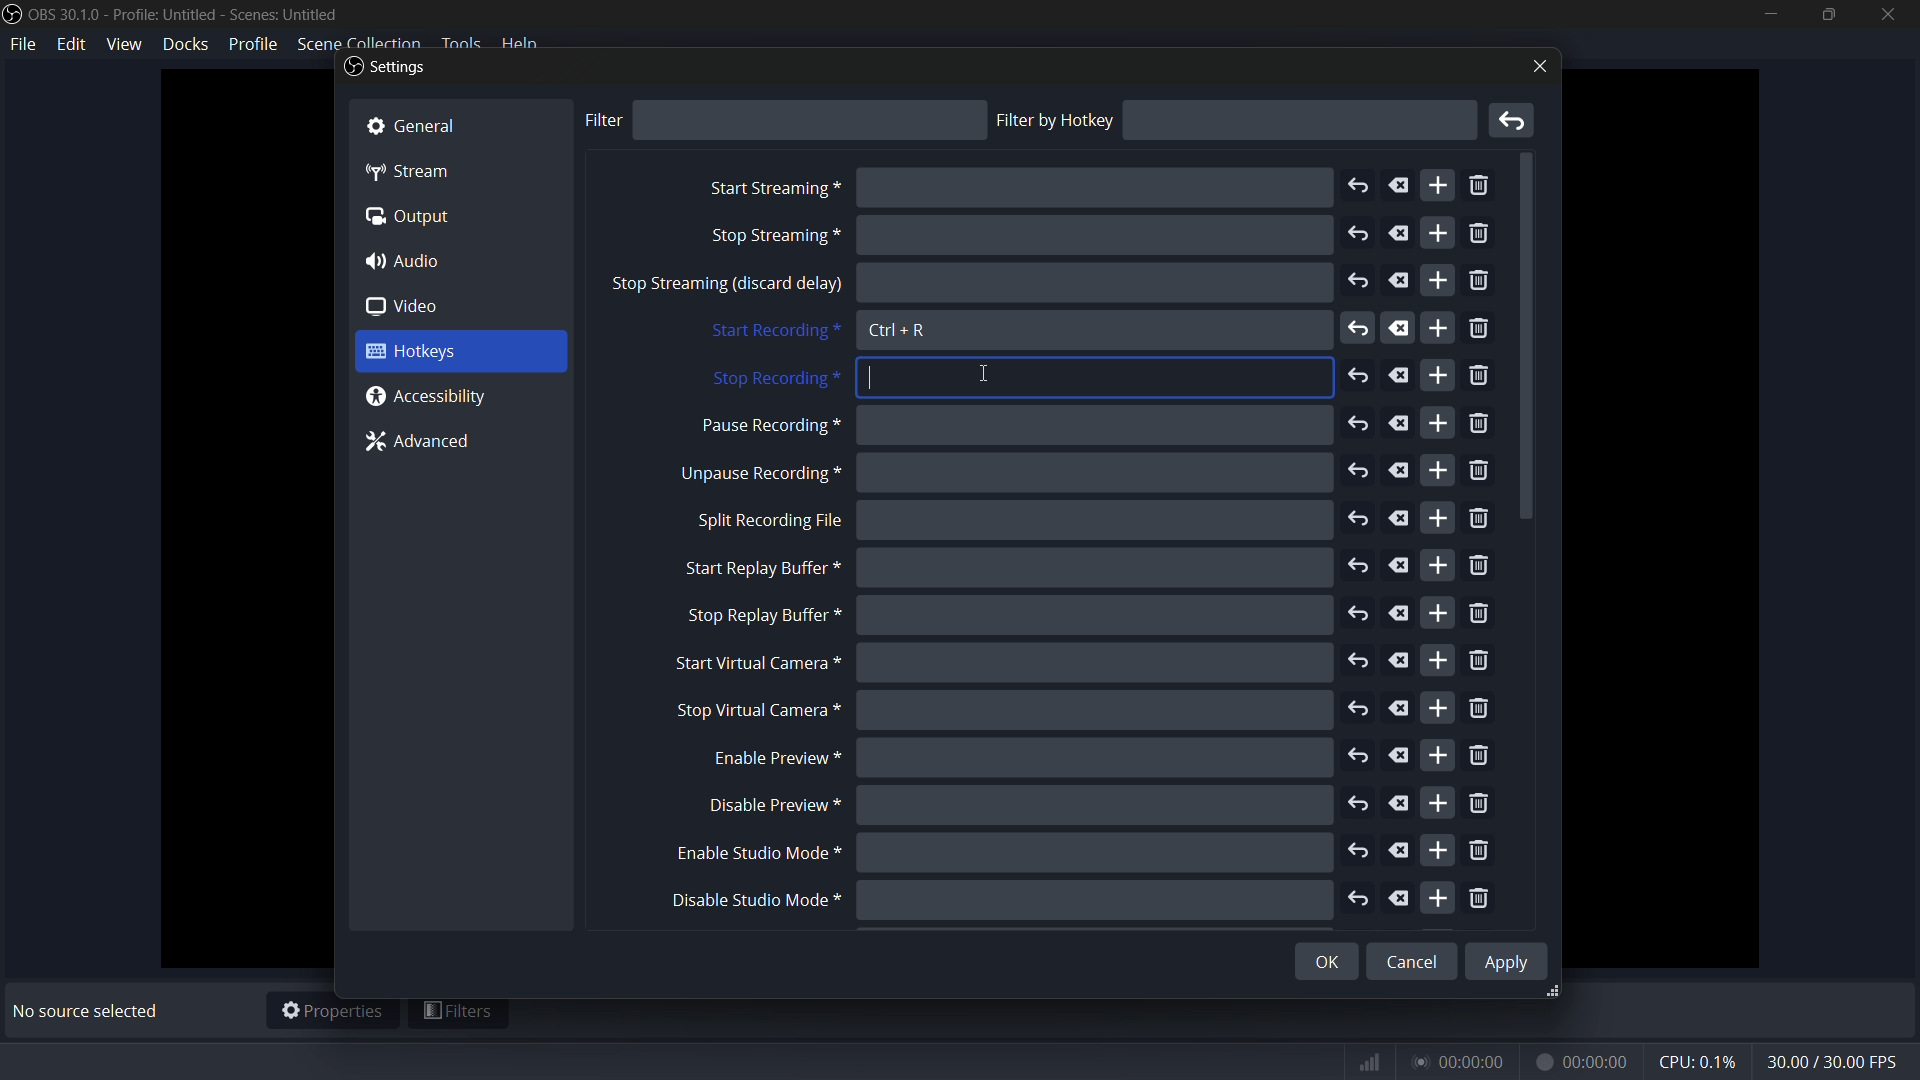 This screenshot has height=1080, width=1920. Describe the element at coordinates (771, 237) in the screenshot. I see `stop screaming` at that location.